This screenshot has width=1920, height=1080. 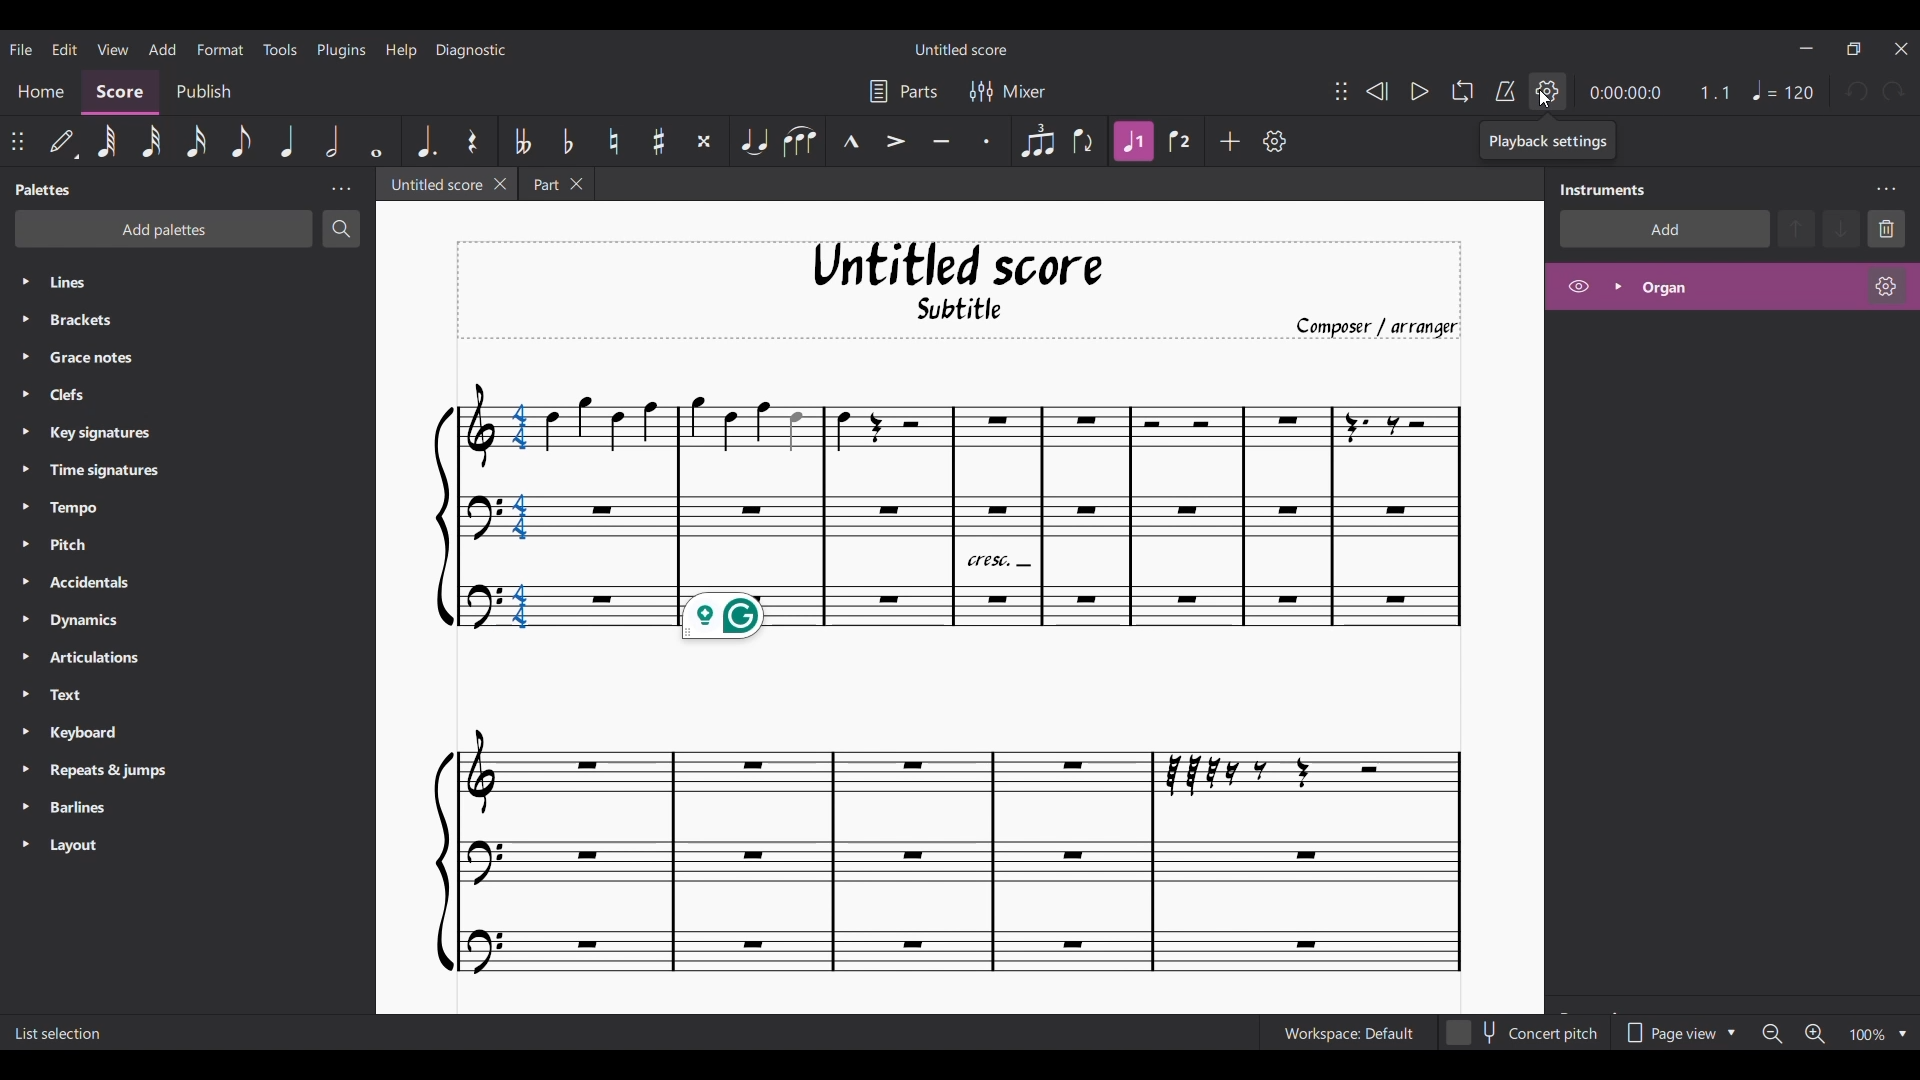 I want to click on Score, current section highlighted , so click(x=120, y=93).